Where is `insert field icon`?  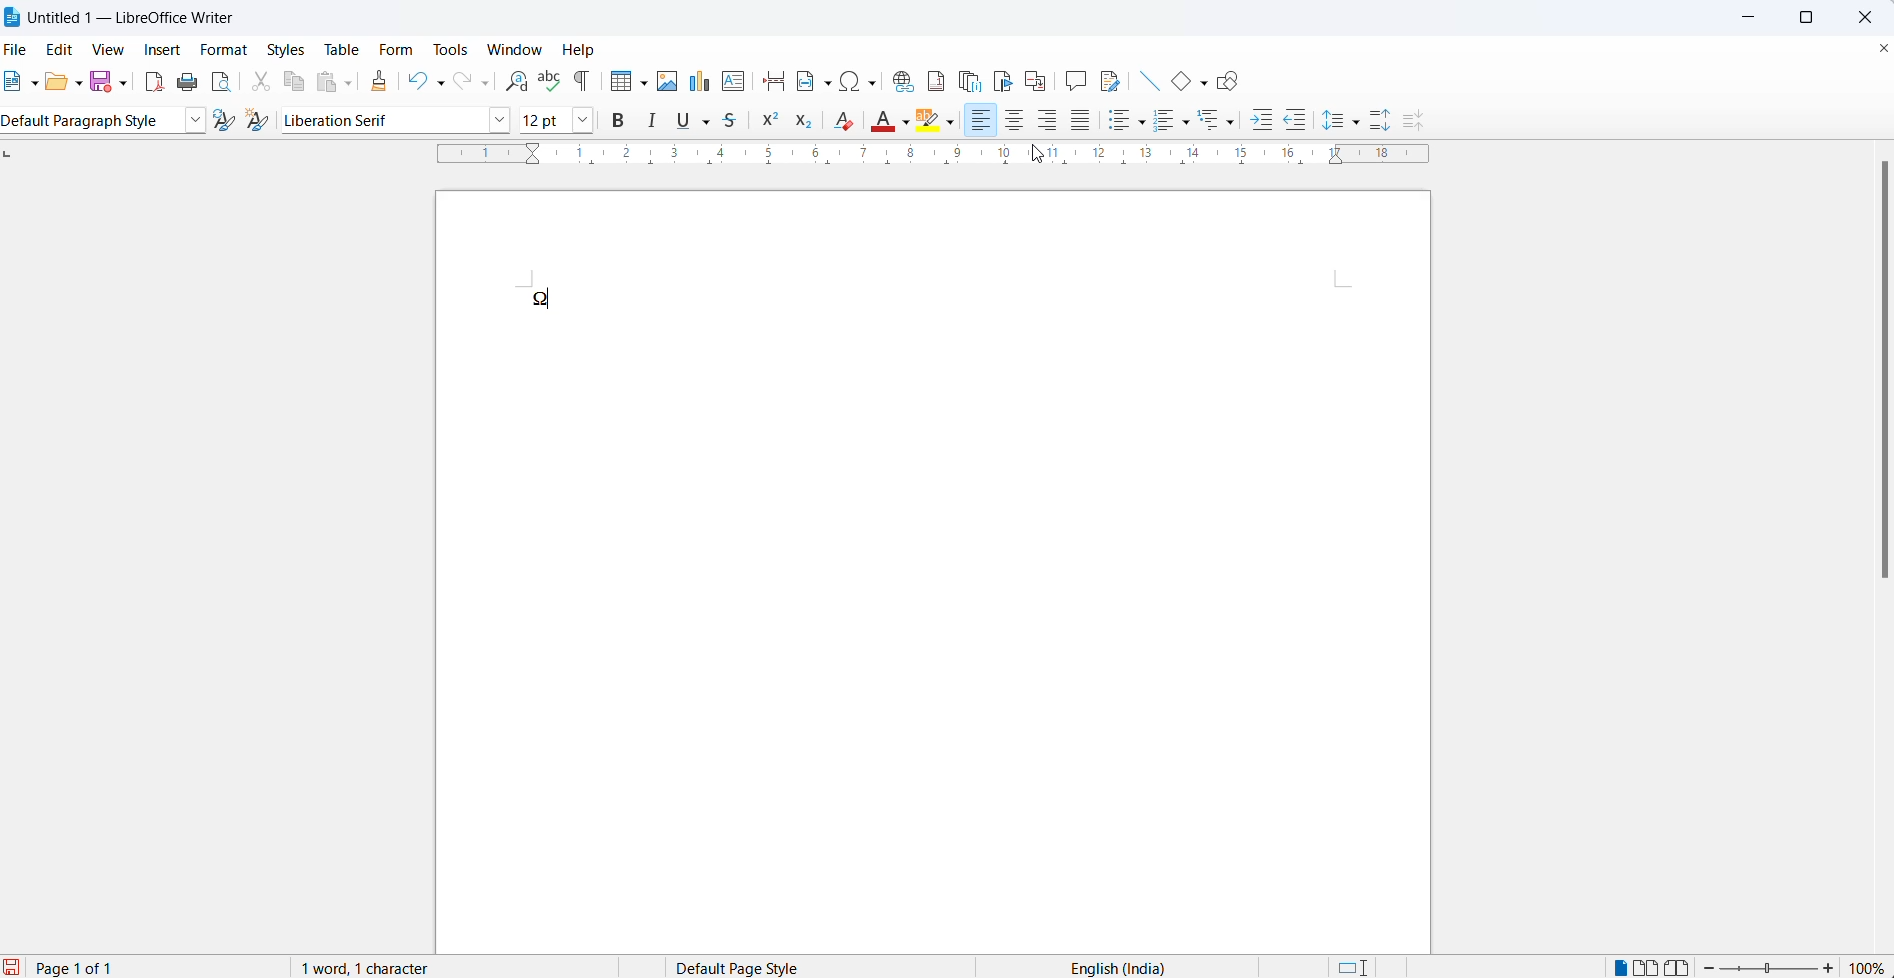 insert field icon is located at coordinates (800, 82).